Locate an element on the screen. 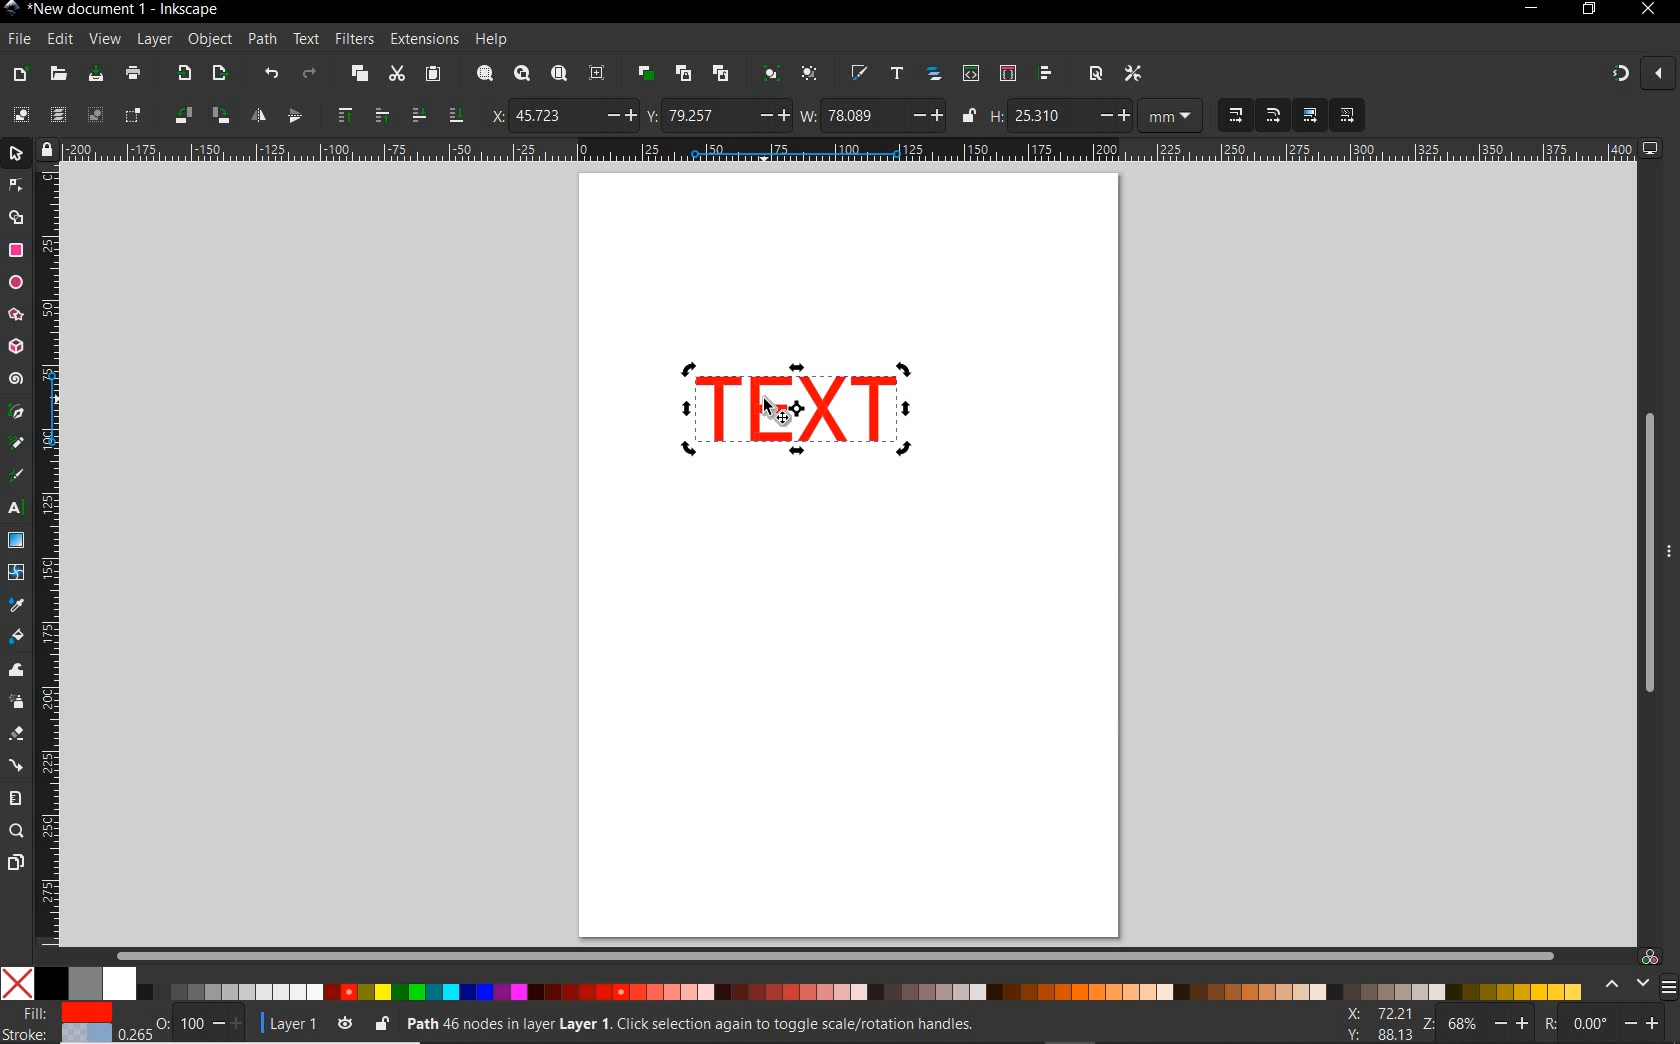  CALLIGRAPHY TOOL is located at coordinates (19, 477).